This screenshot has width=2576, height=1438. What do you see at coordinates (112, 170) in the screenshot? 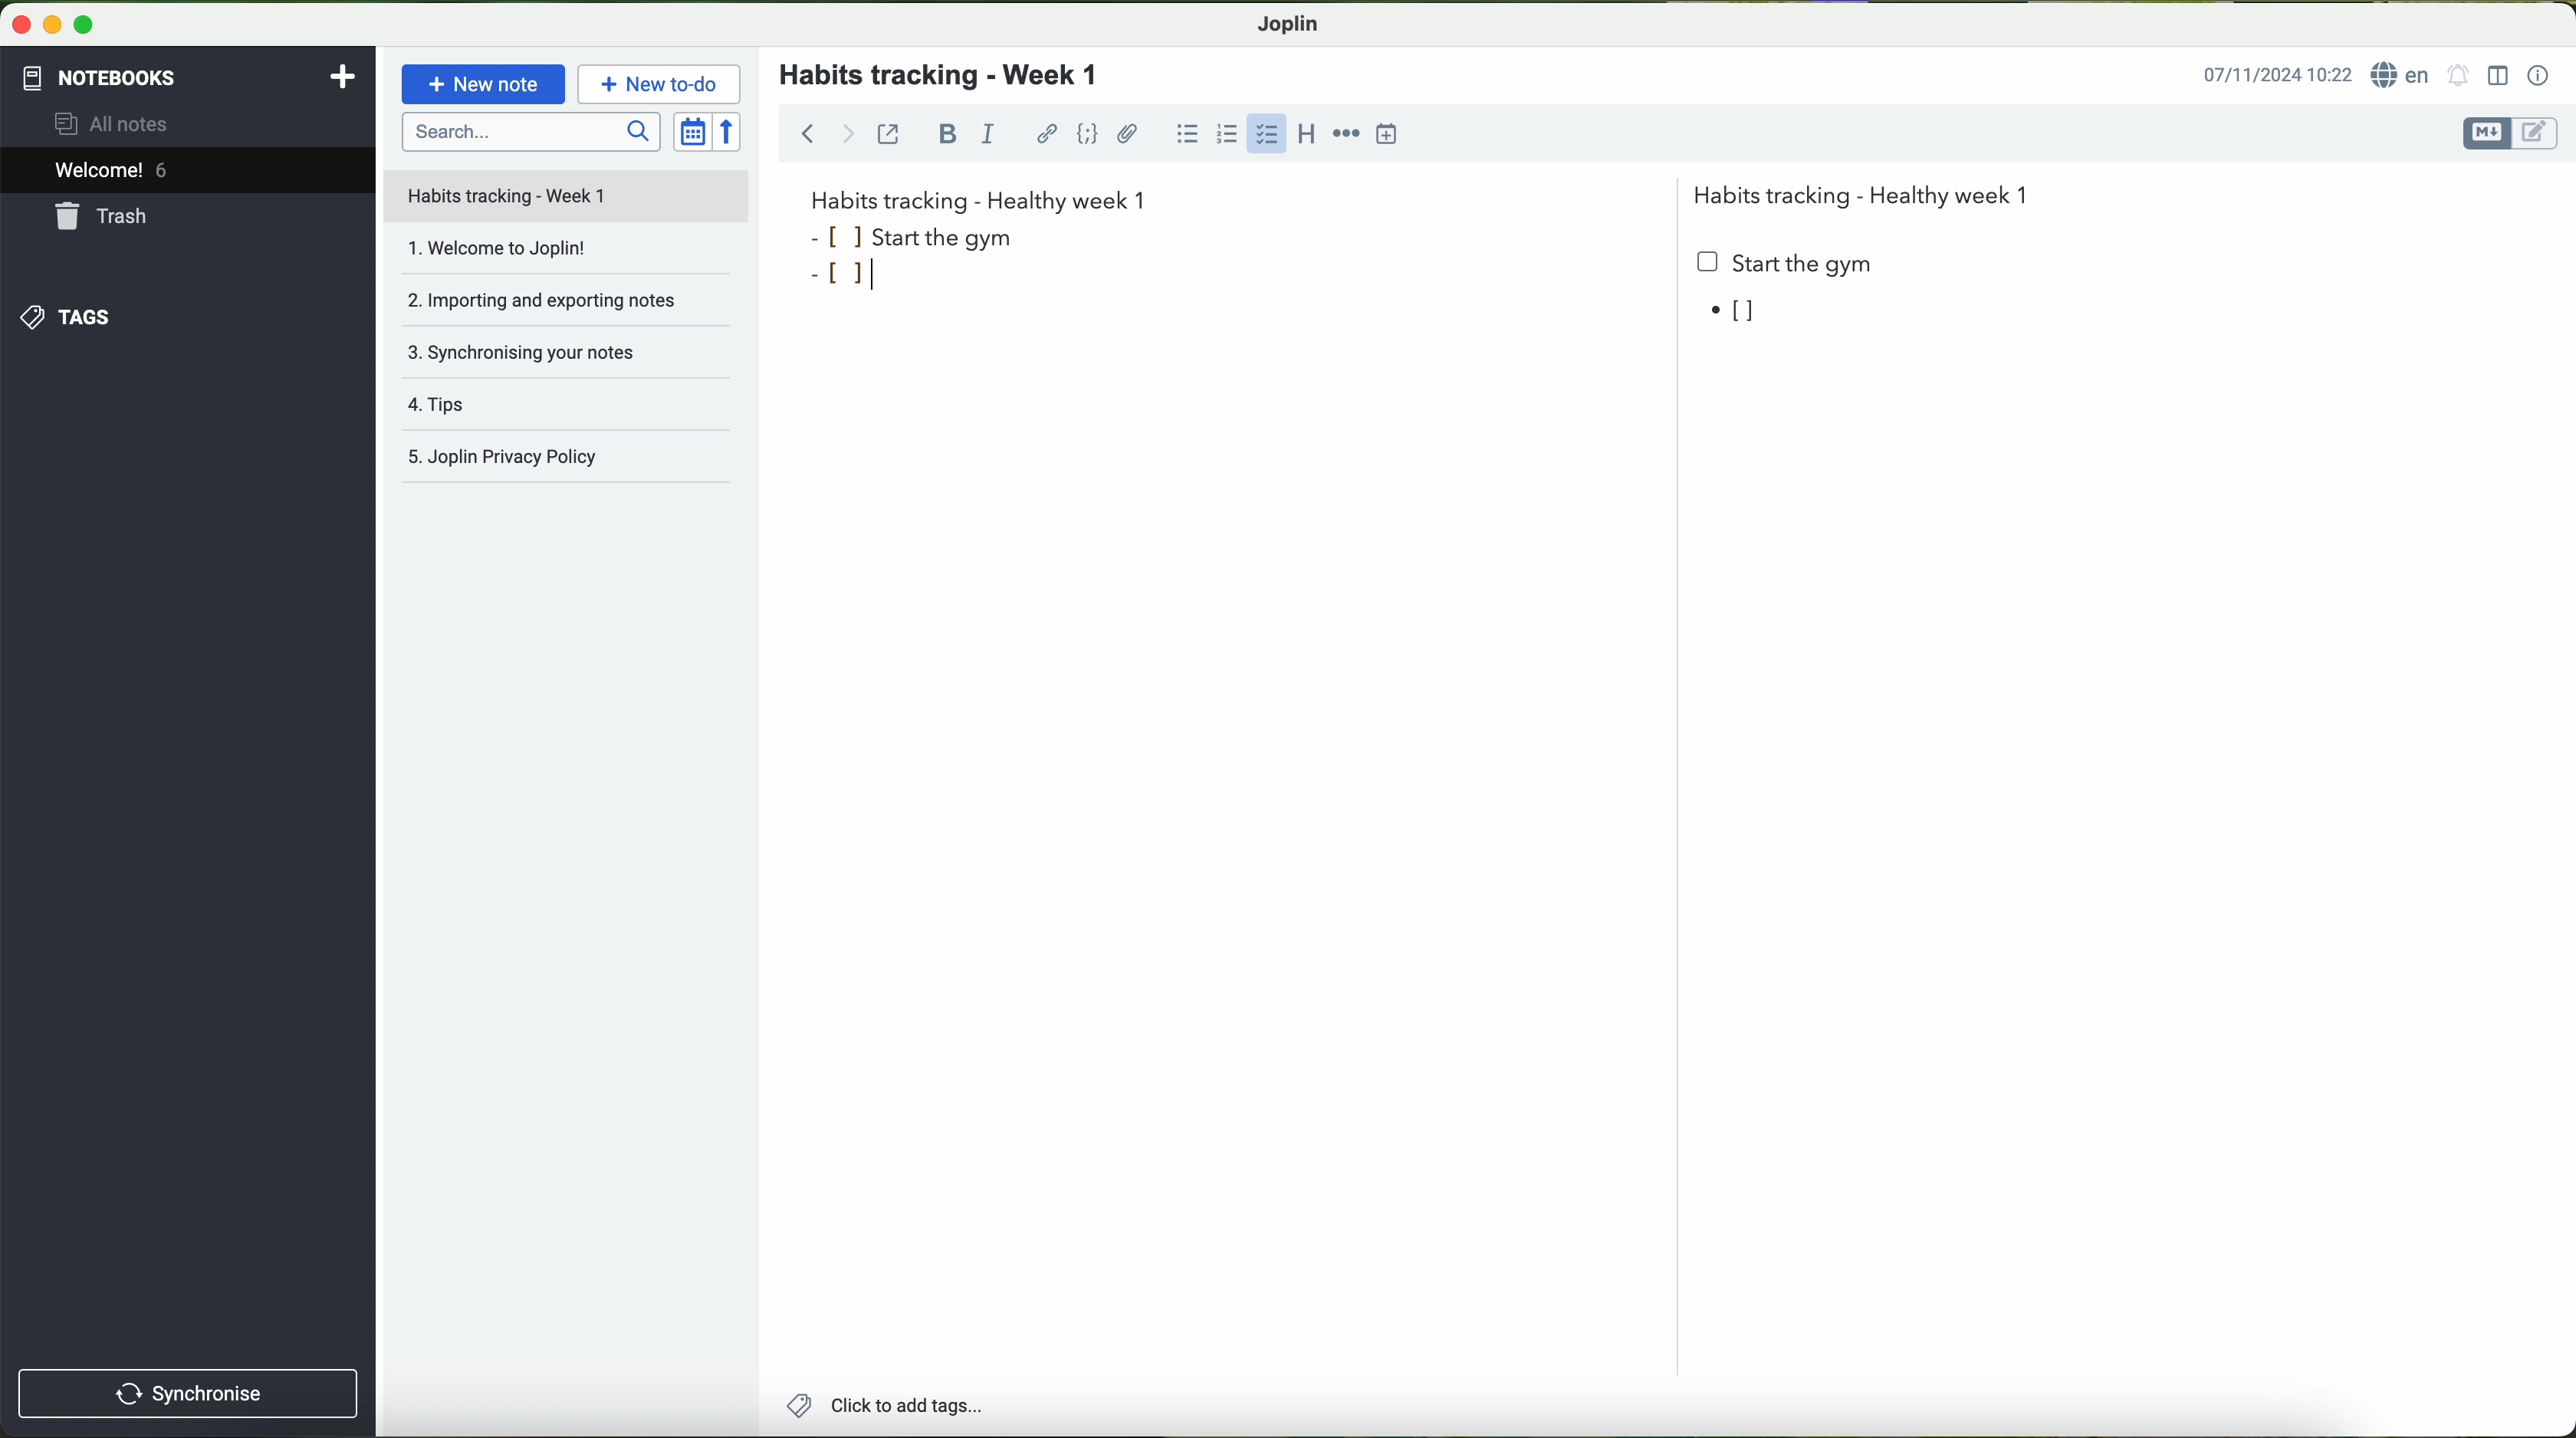
I see `welcome 5` at bounding box center [112, 170].